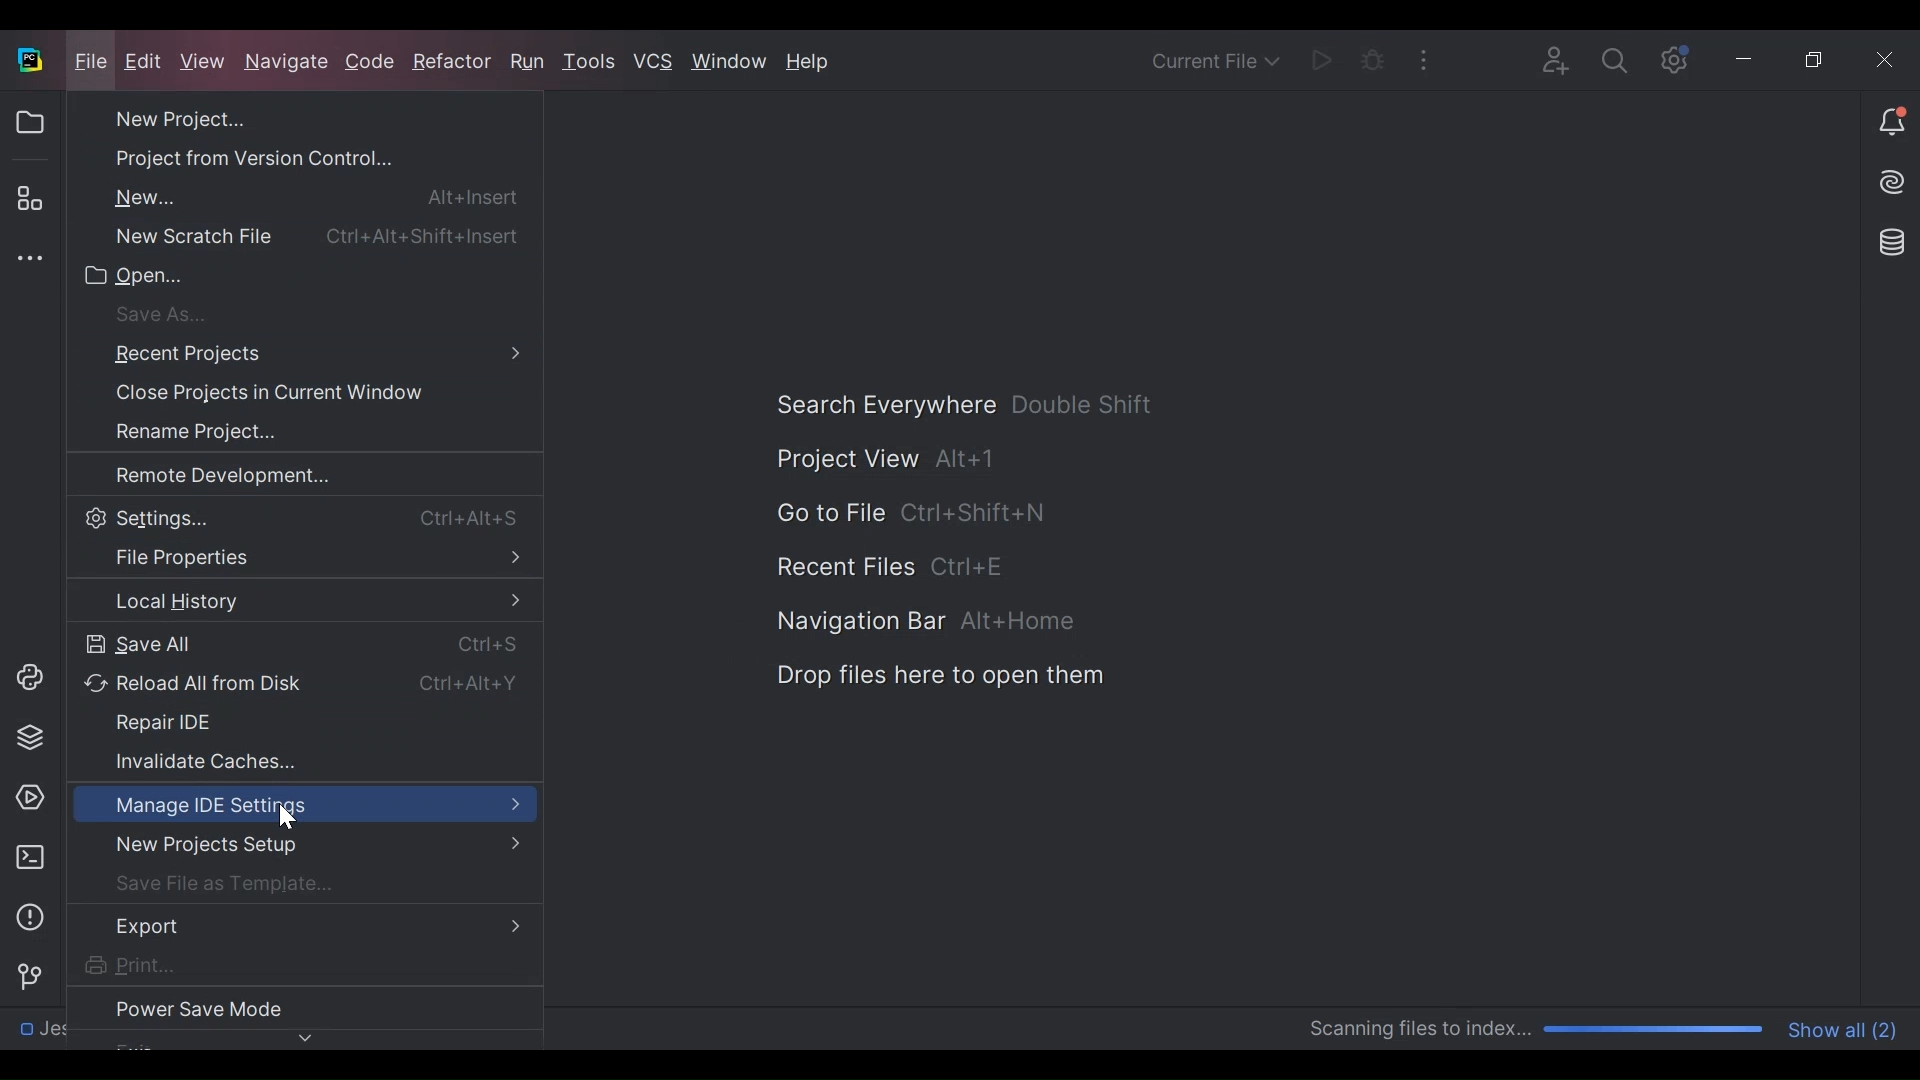  I want to click on Close, so click(1878, 56).